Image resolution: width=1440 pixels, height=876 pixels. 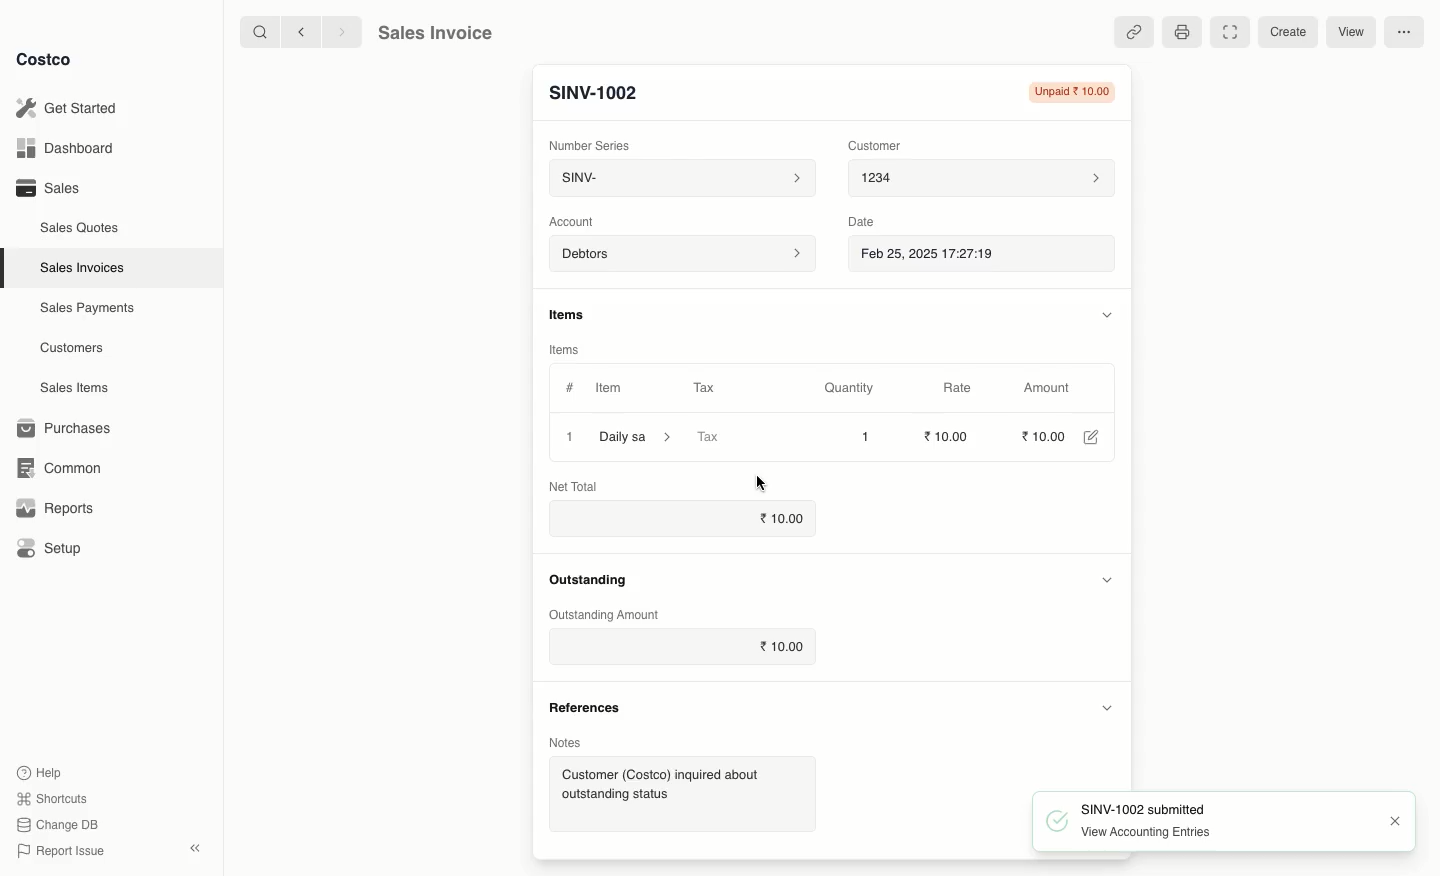 I want to click on View, so click(x=1357, y=31).